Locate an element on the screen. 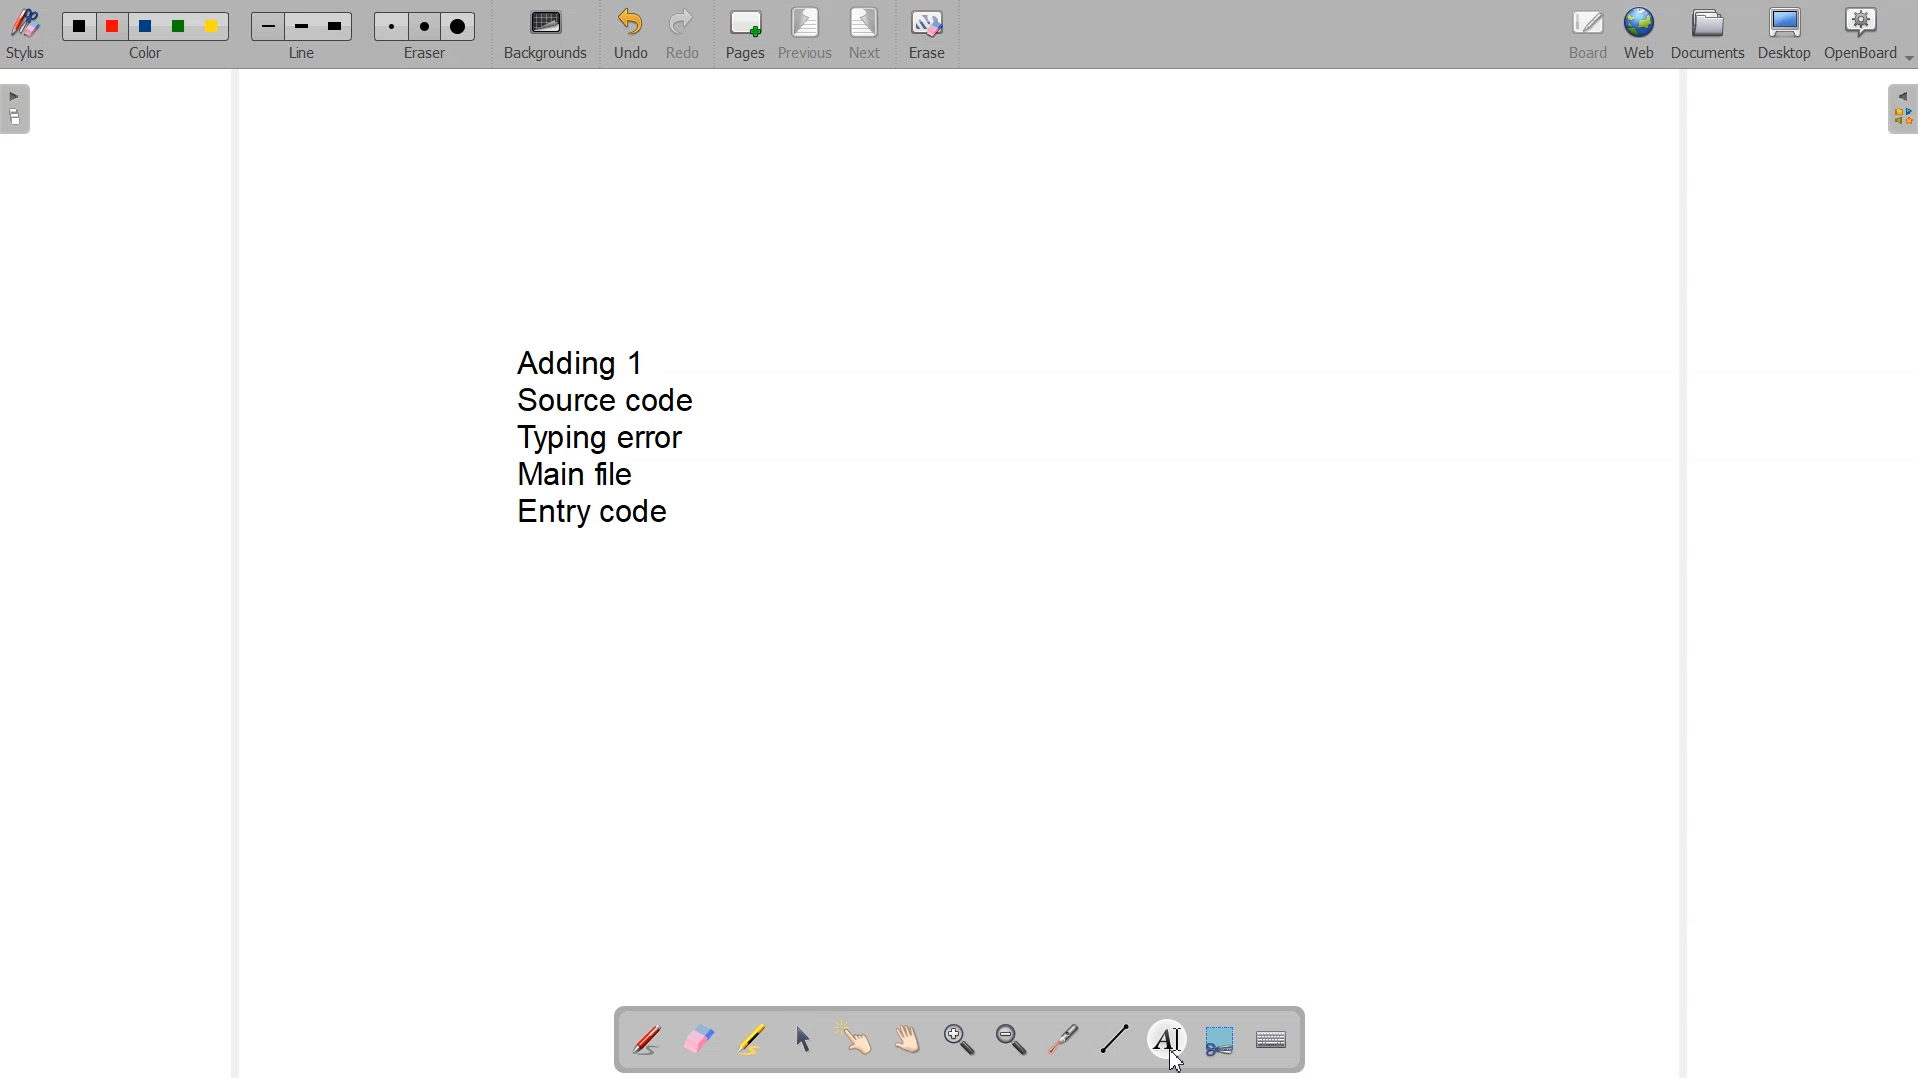 This screenshot has width=1918, height=1078. Desktop is located at coordinates (1785, 36).